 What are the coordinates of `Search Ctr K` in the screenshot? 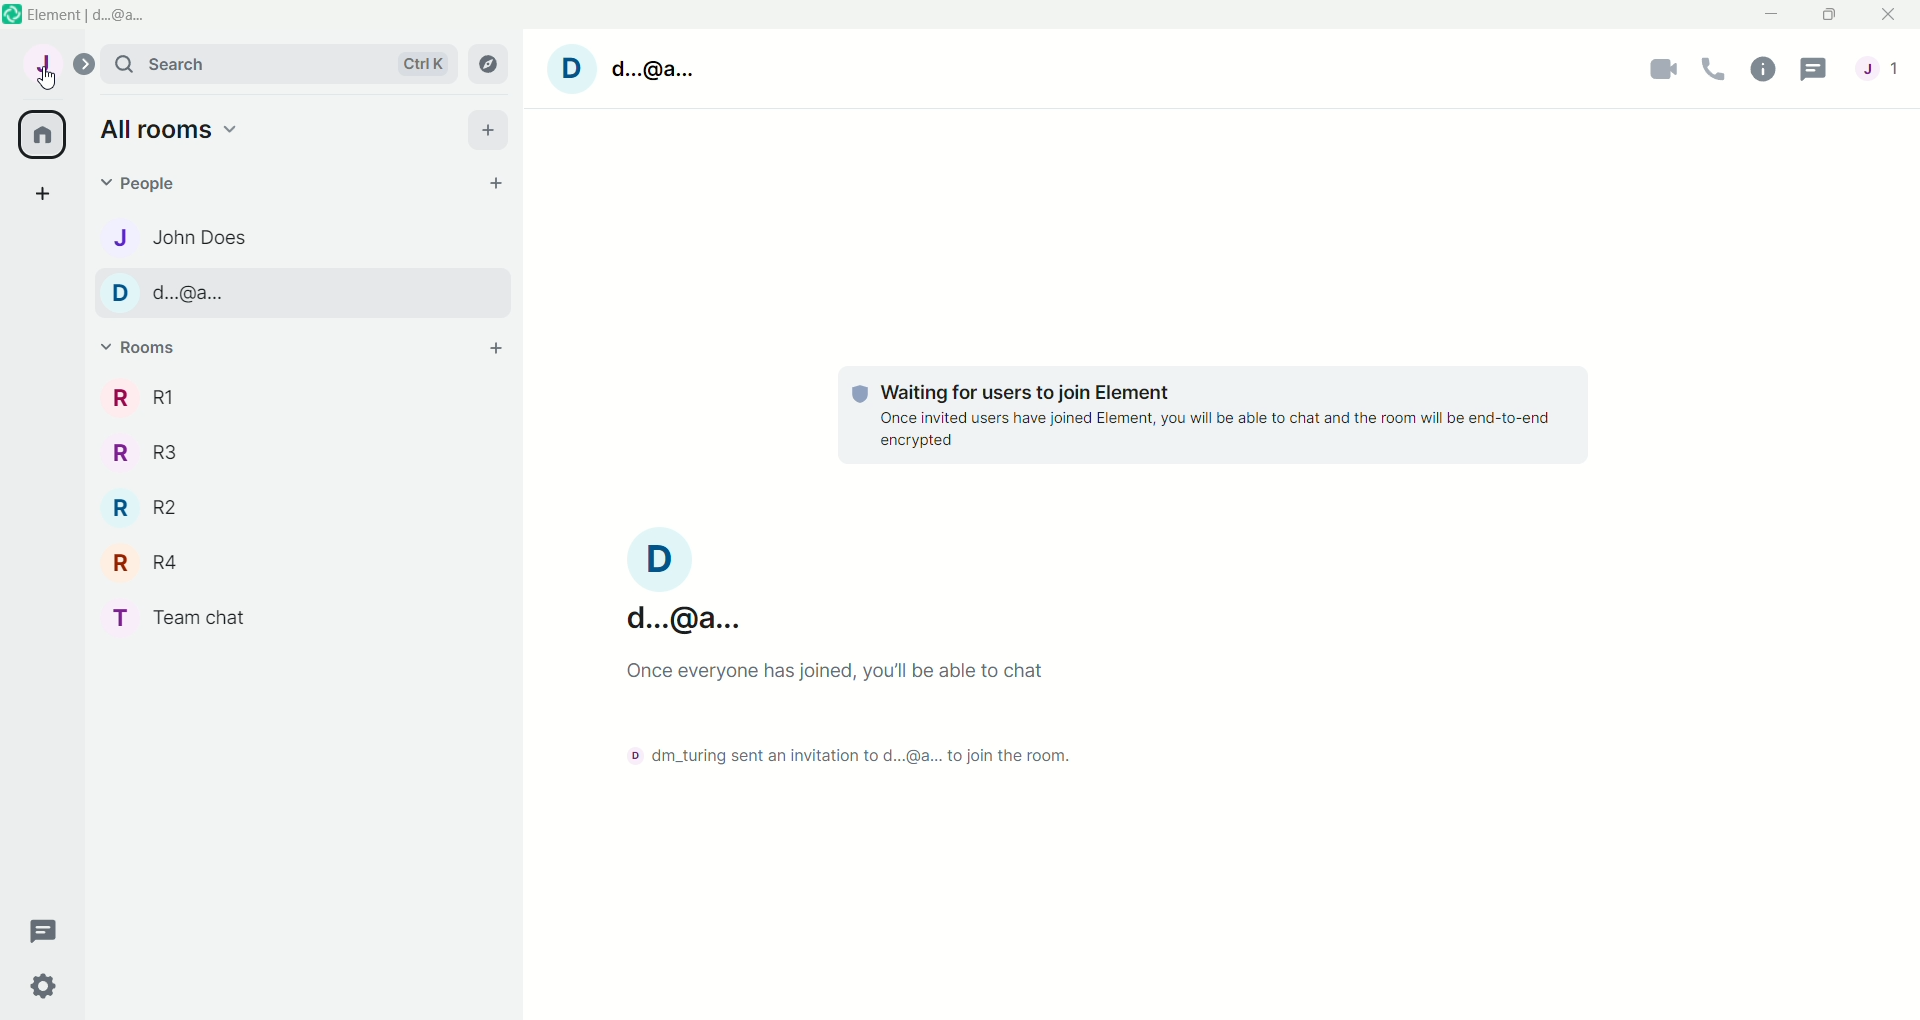 It's located at (281, 64).